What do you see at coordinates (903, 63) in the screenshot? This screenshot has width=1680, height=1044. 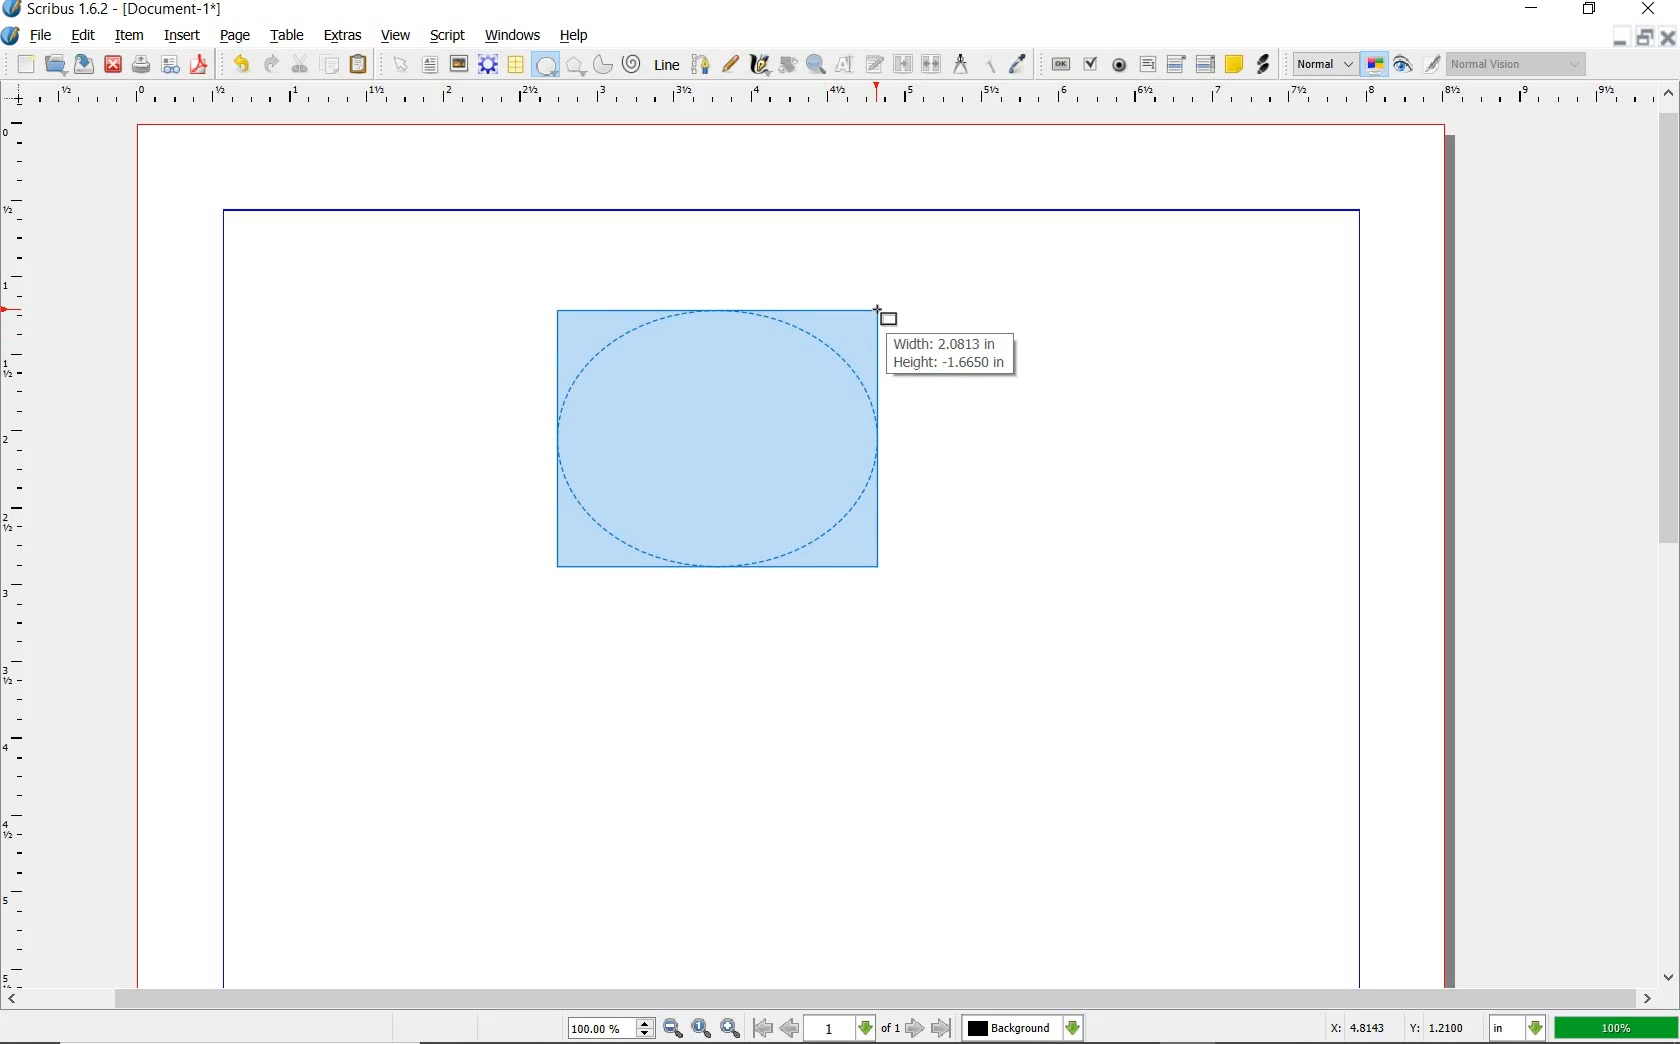 I see `LINK TEXT FRAME` at bounding box center [903, 63].